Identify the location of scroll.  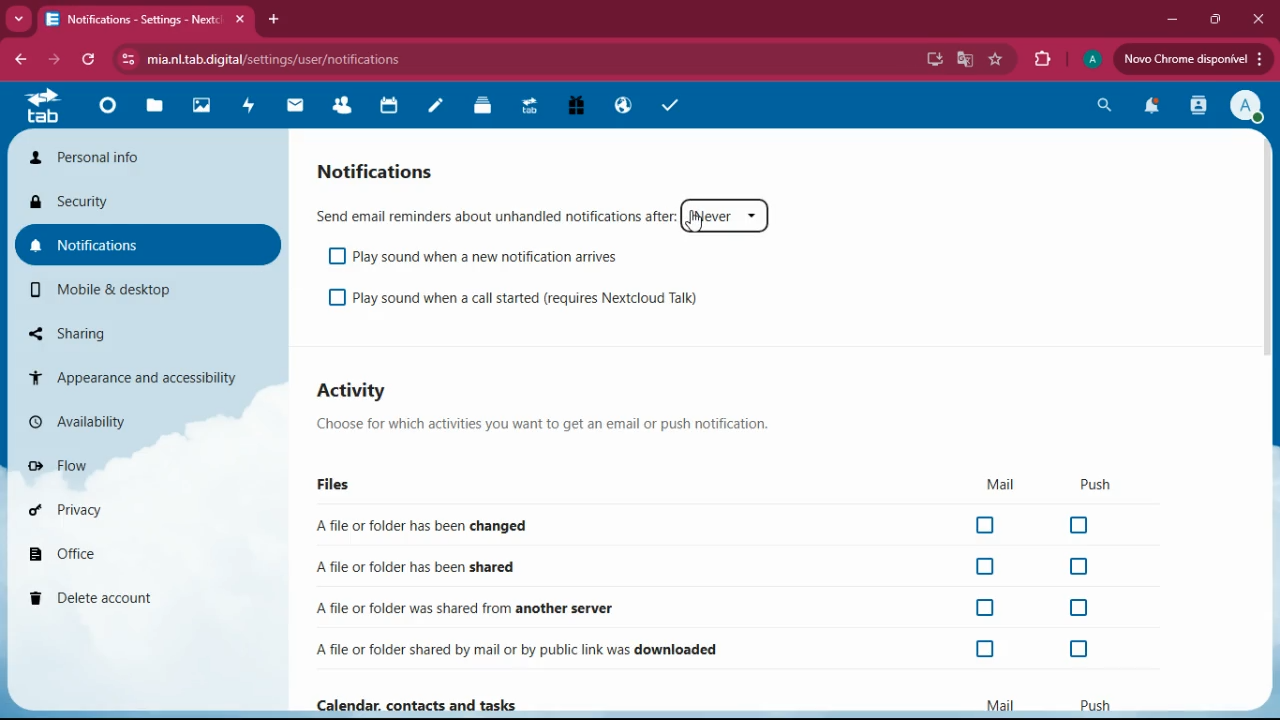
(1270, 289).